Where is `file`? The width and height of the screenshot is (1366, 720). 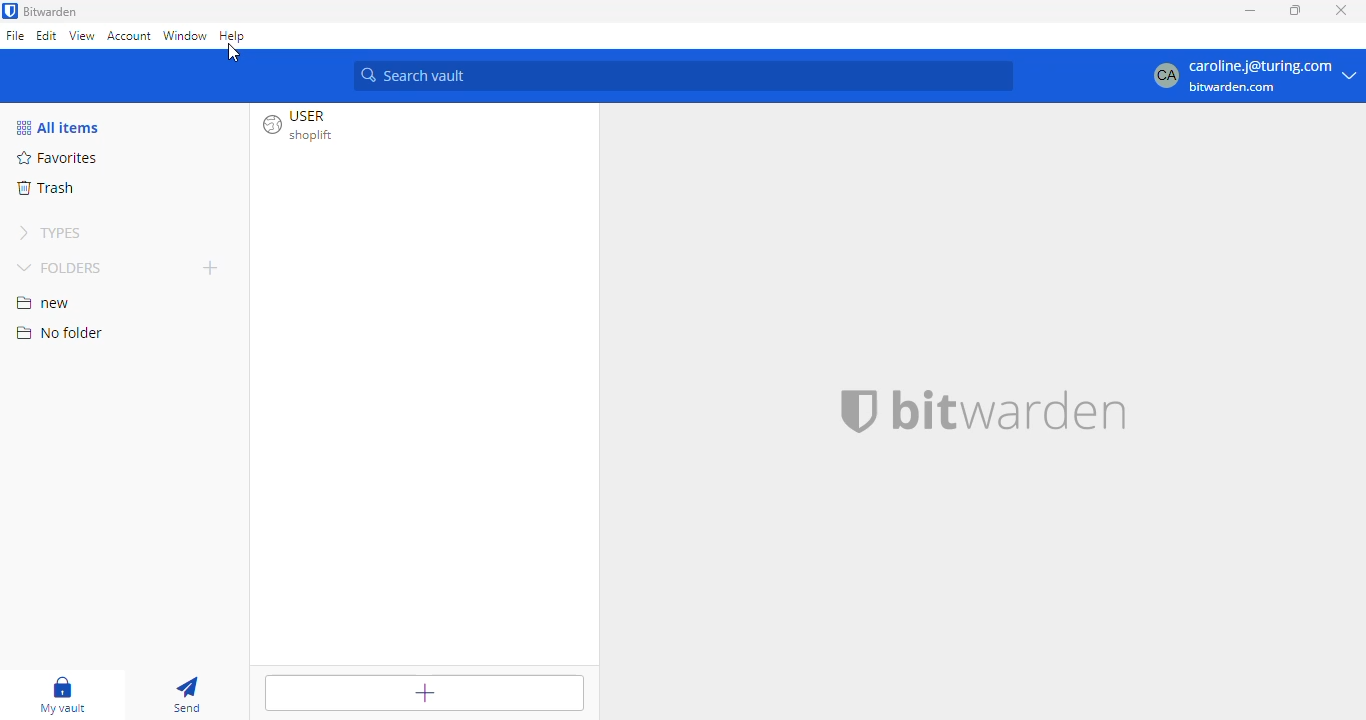 file is located at coordinates (16, 35).